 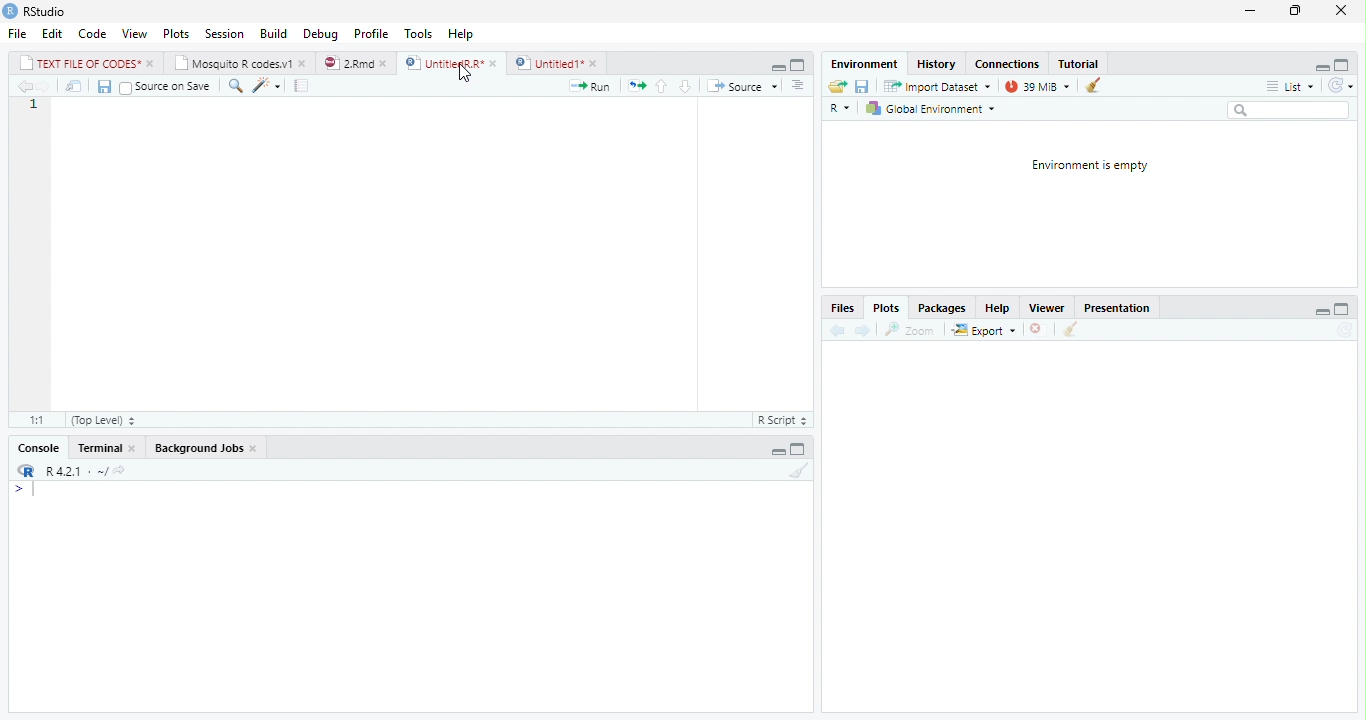 What do you see at coordinates (1249, 11) in the screenshot?
I see `Minimize` at bounding box center [1249, 11].